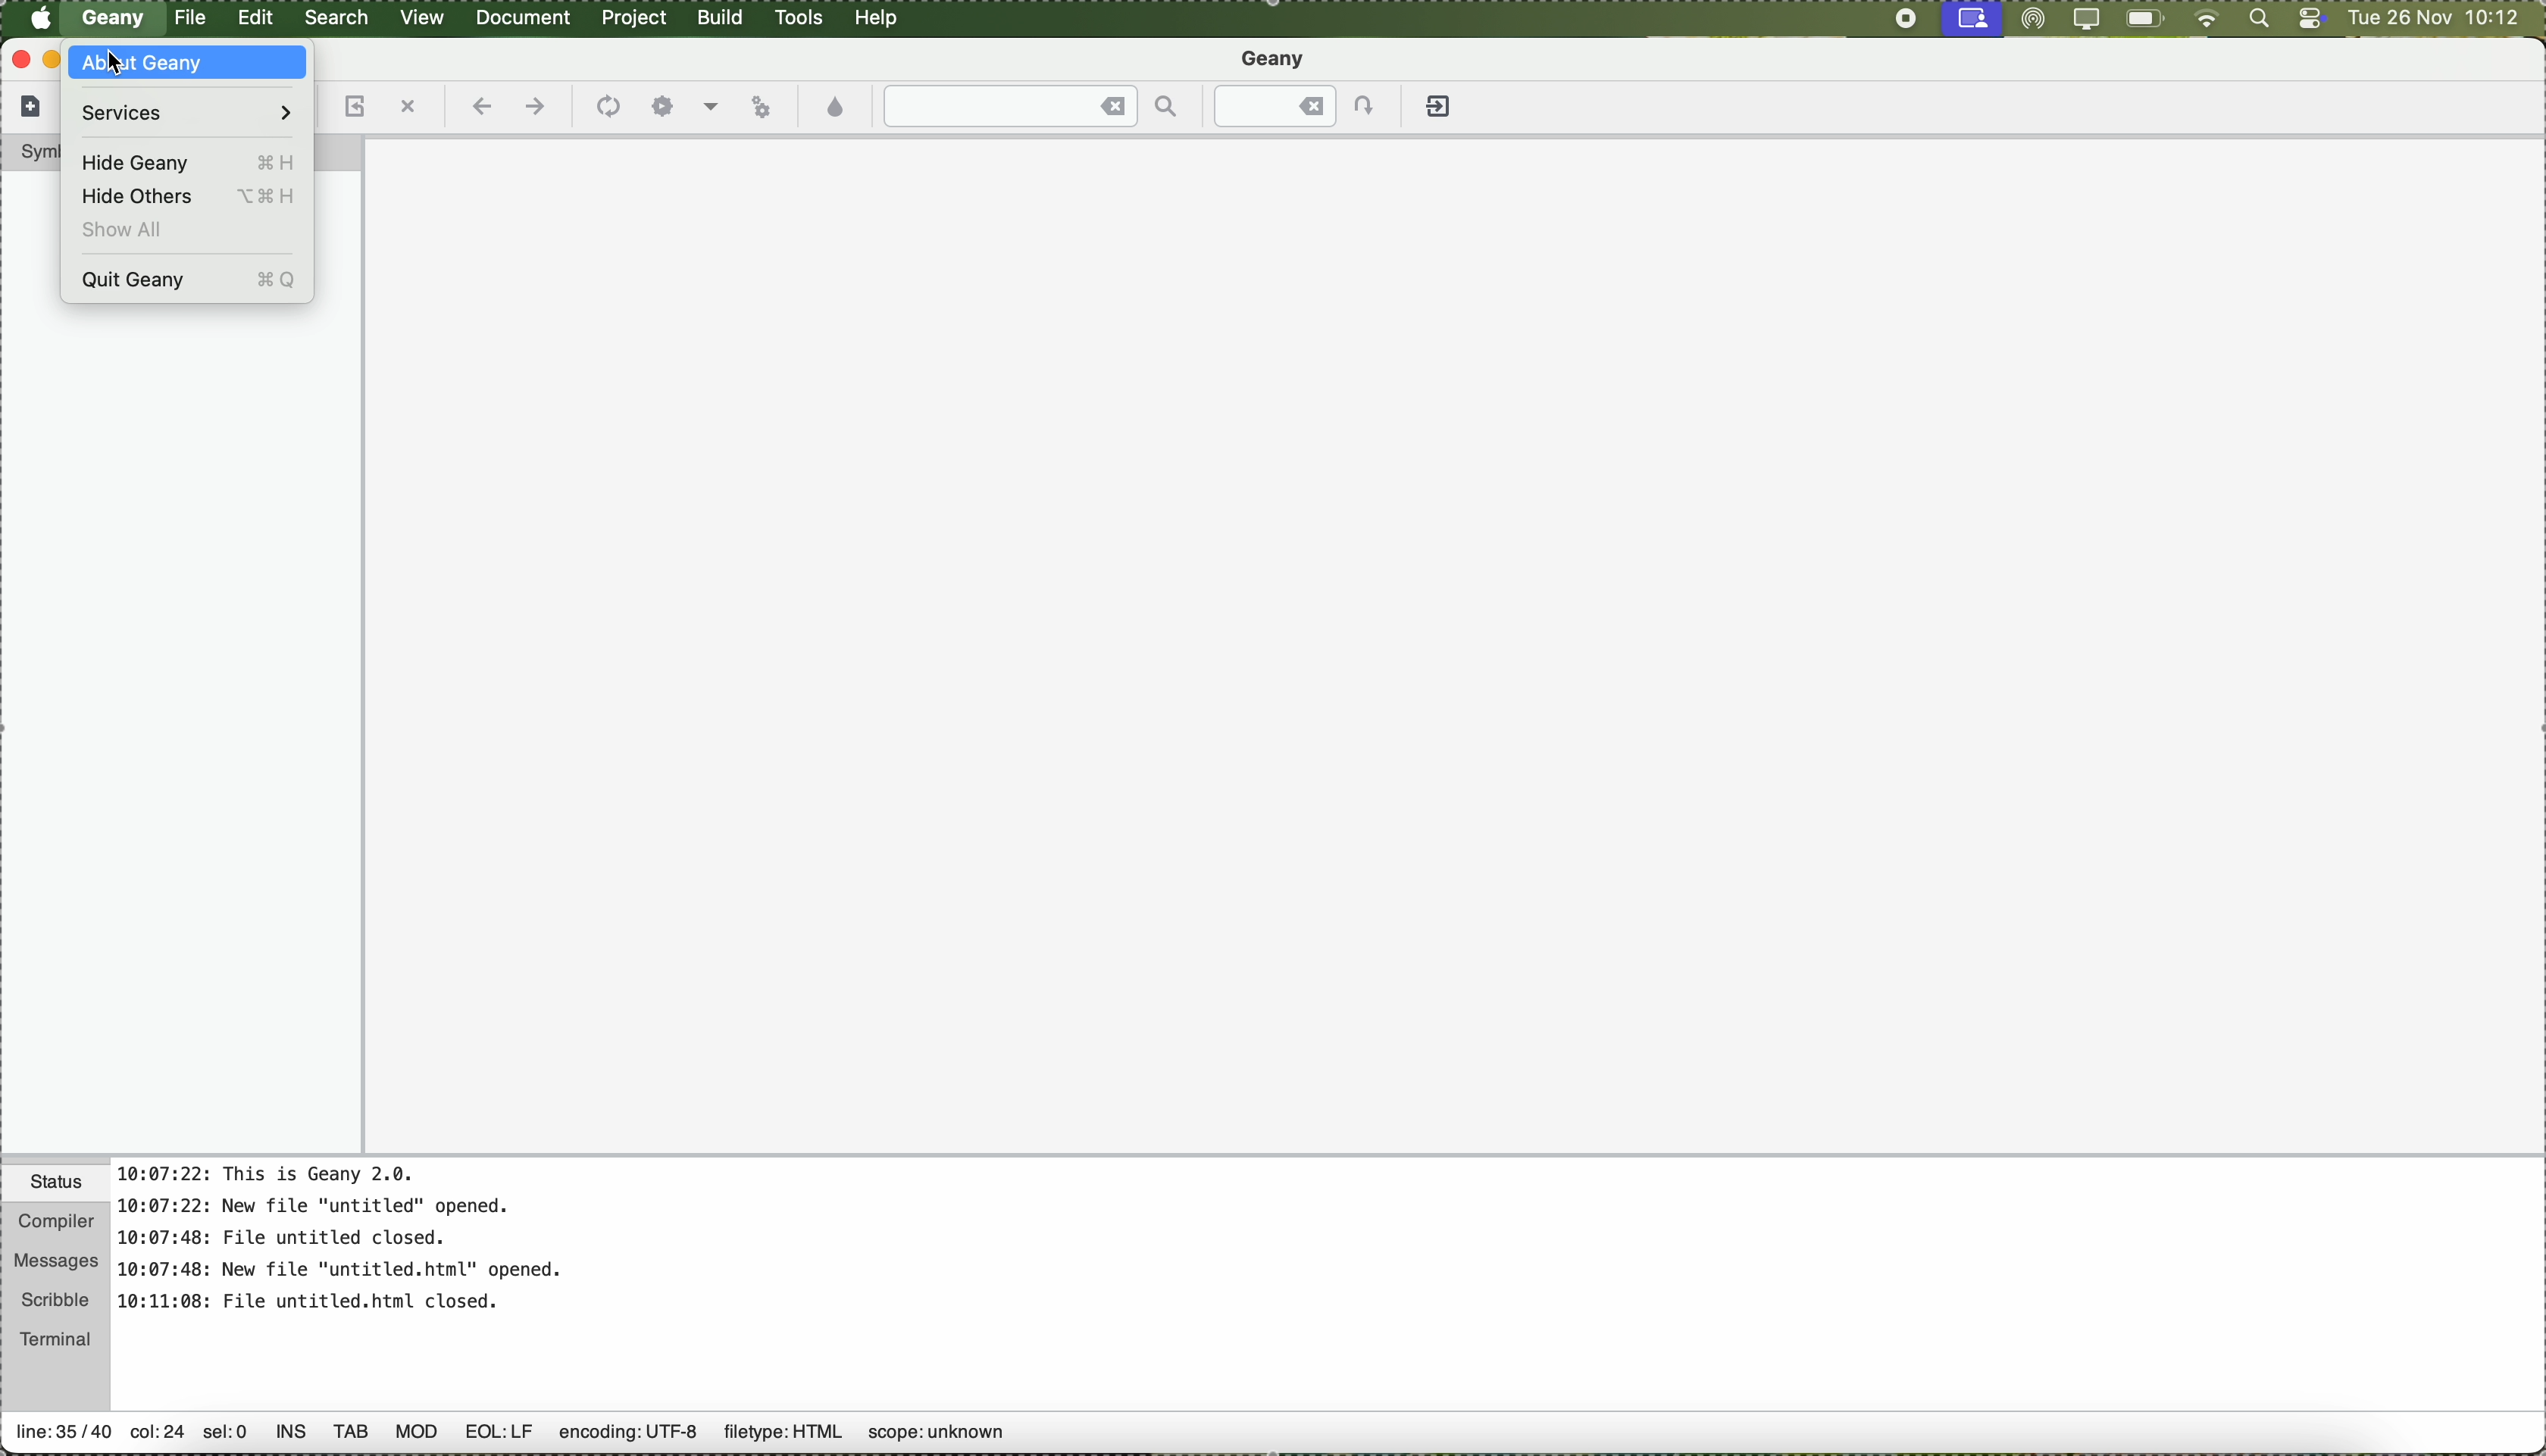  What do you see at coordinates (192, 19) in the screenshot?
I see `file` at bounding box center [192, 19].